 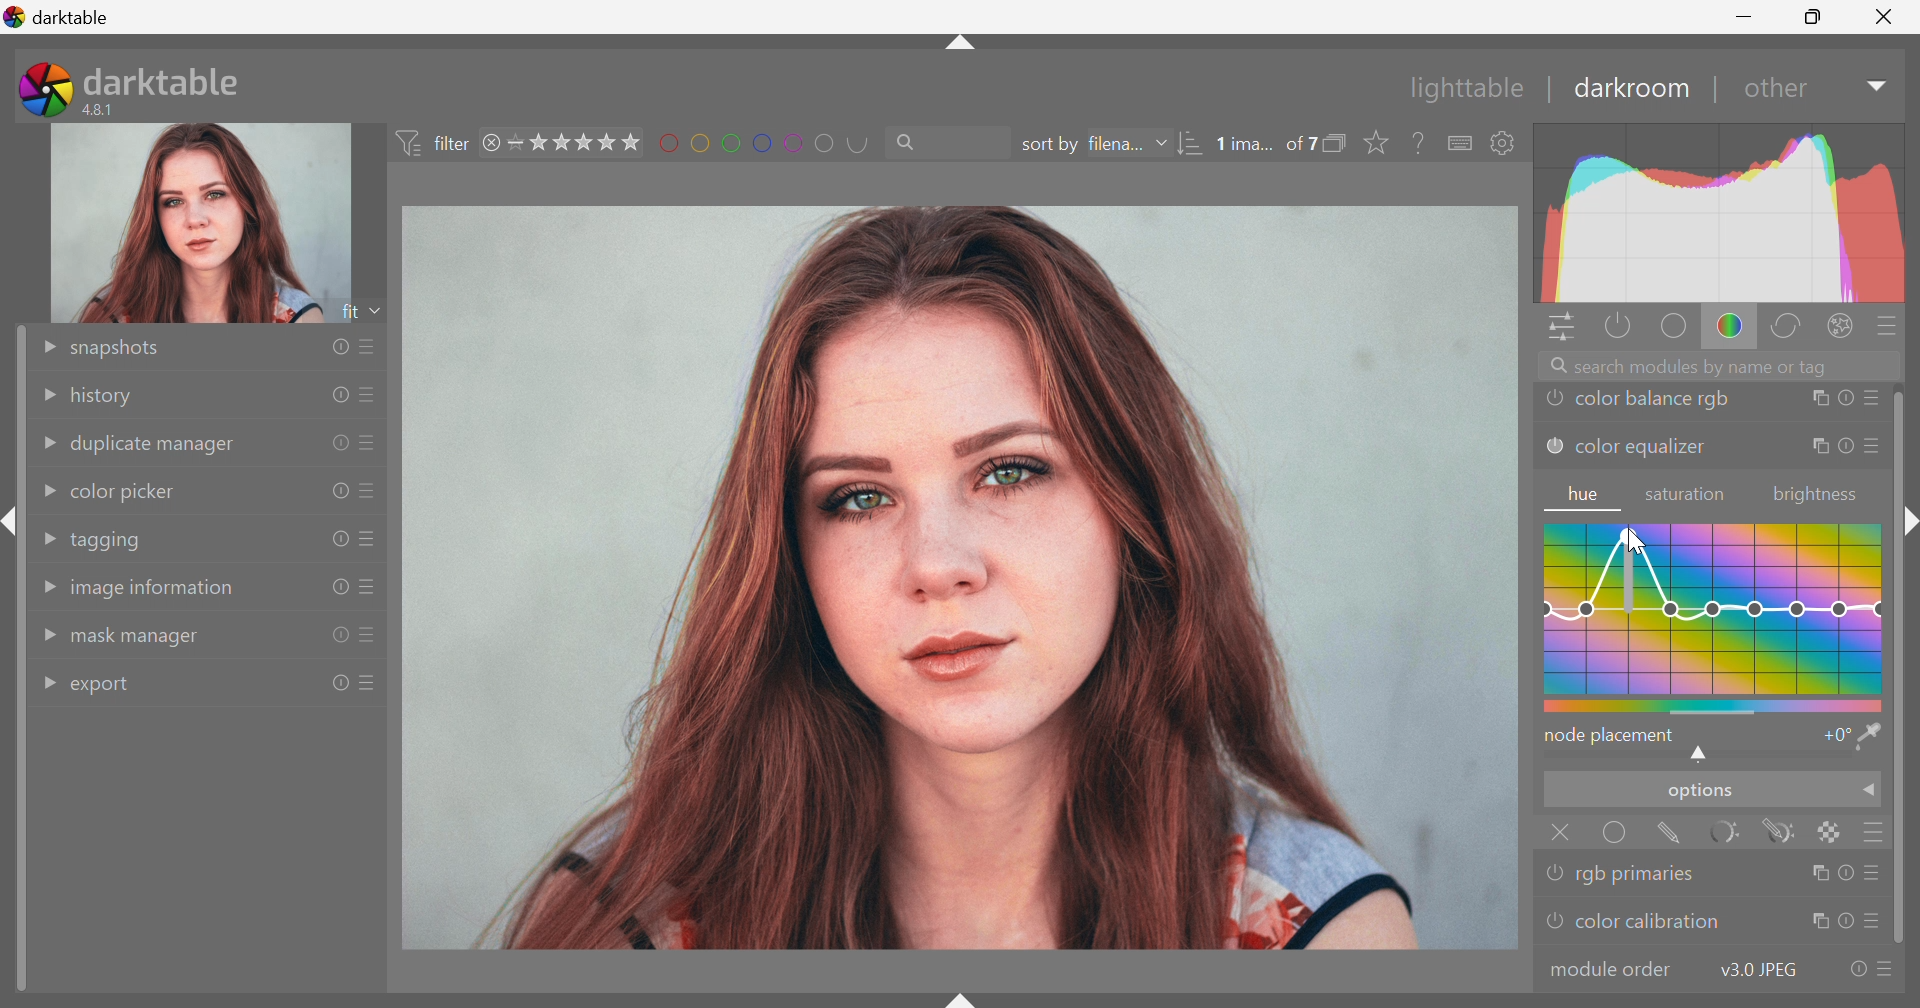 What do you see at coordinates (1460, 89) in the screenshot?
I see `lighttable` at bounding box center [1460, 89].